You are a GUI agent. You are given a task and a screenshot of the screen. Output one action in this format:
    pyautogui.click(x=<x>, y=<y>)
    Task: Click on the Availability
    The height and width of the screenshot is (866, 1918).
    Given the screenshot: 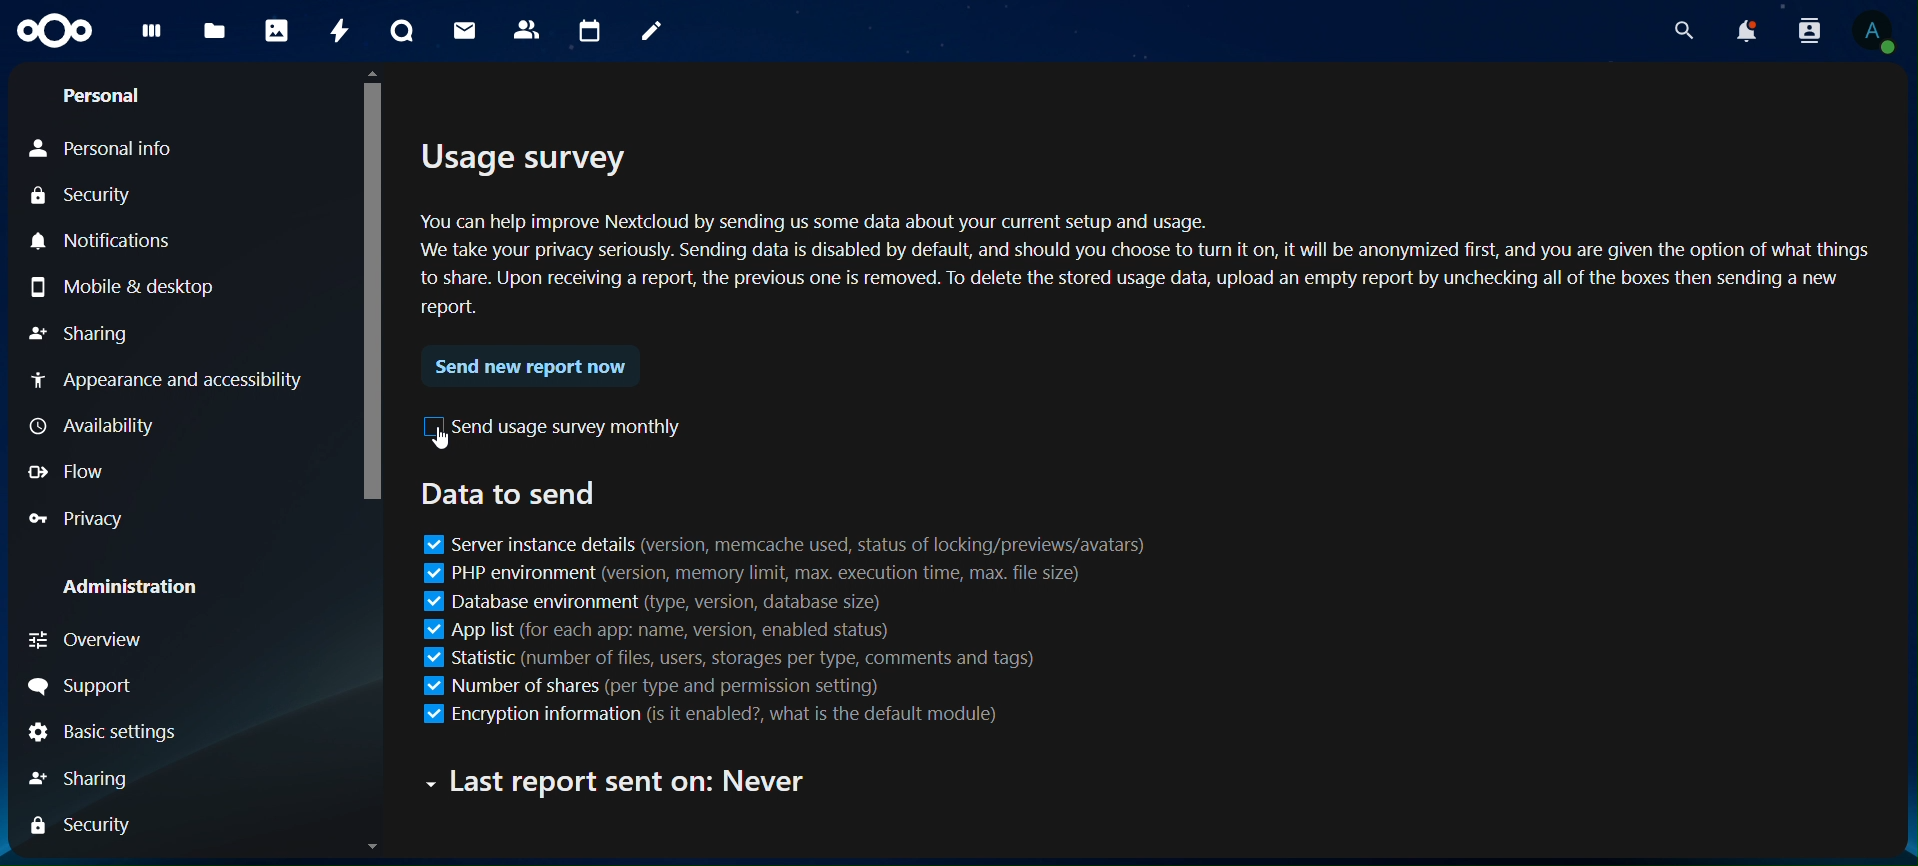 What is the action you would take?
    pyautogui.click(x=95, y=424)
    